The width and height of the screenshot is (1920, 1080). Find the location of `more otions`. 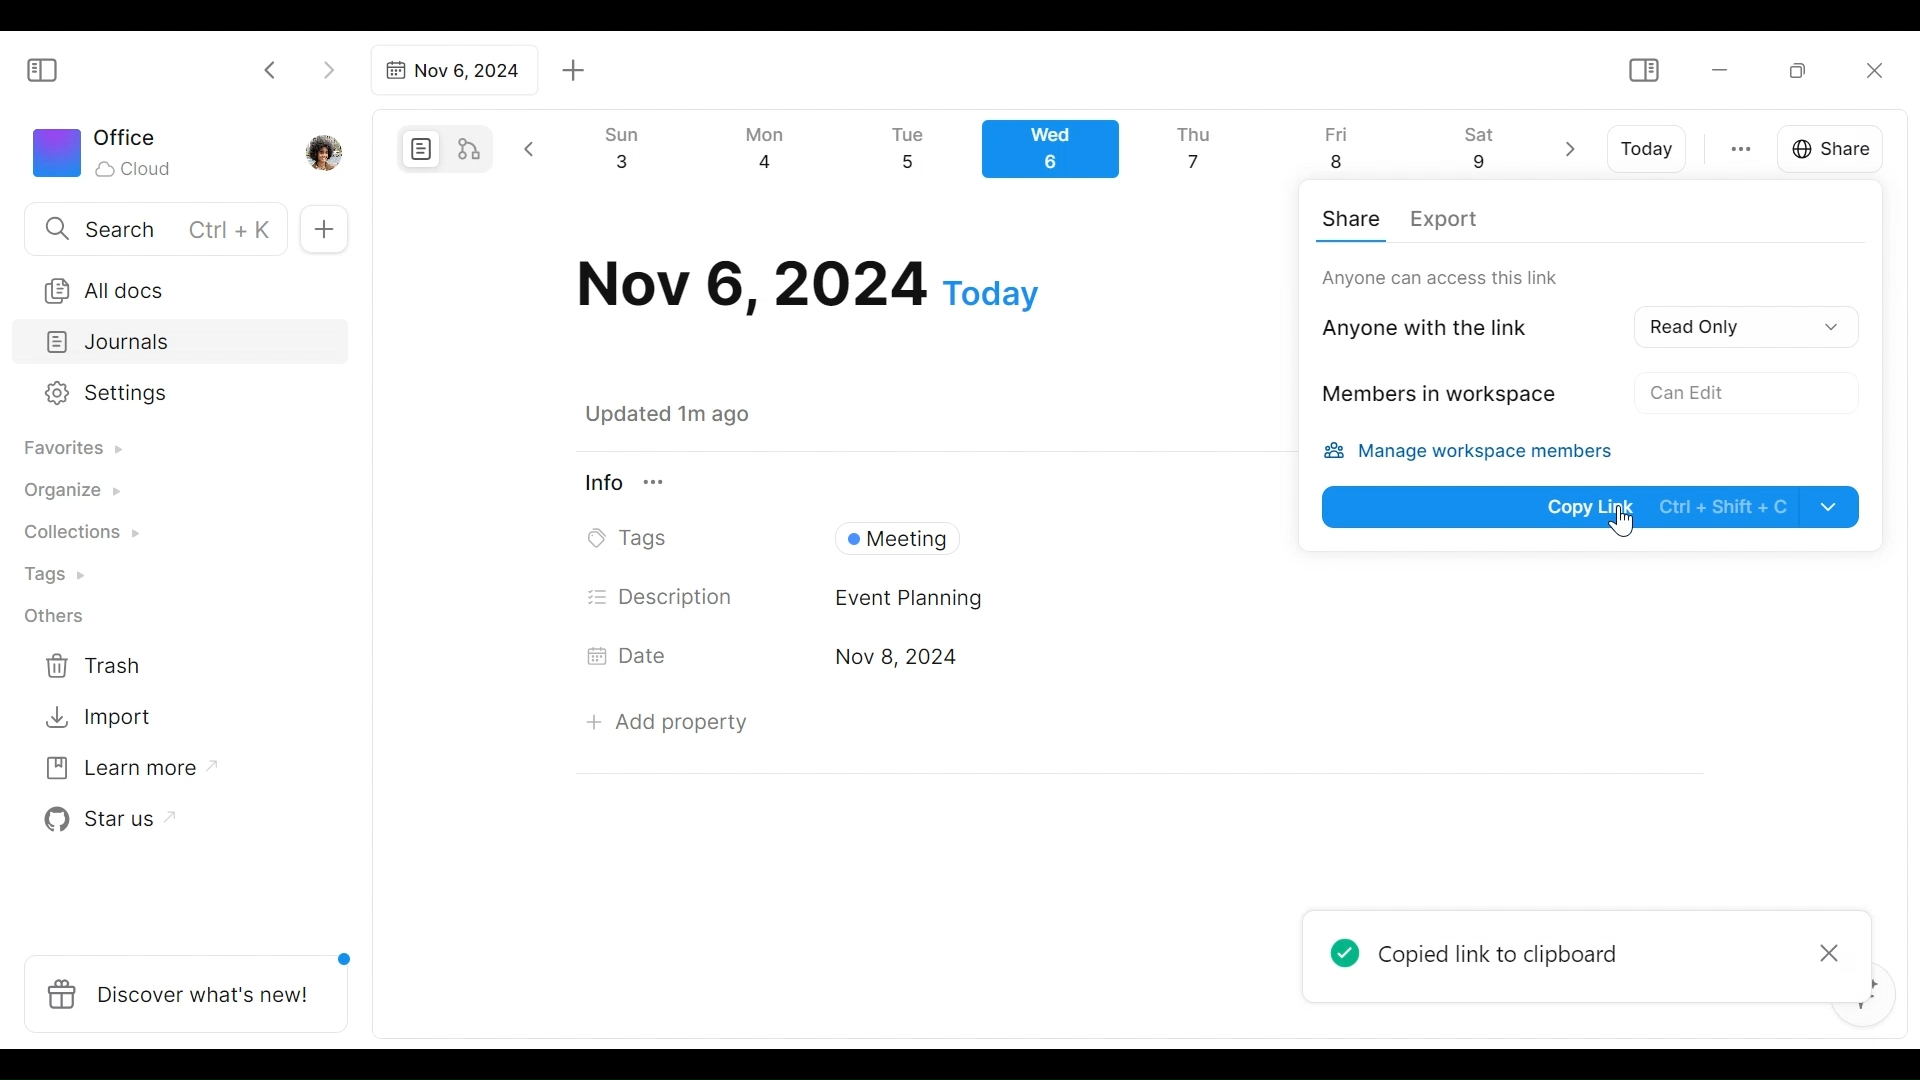

more otions is located at coordinates (1741, 147).